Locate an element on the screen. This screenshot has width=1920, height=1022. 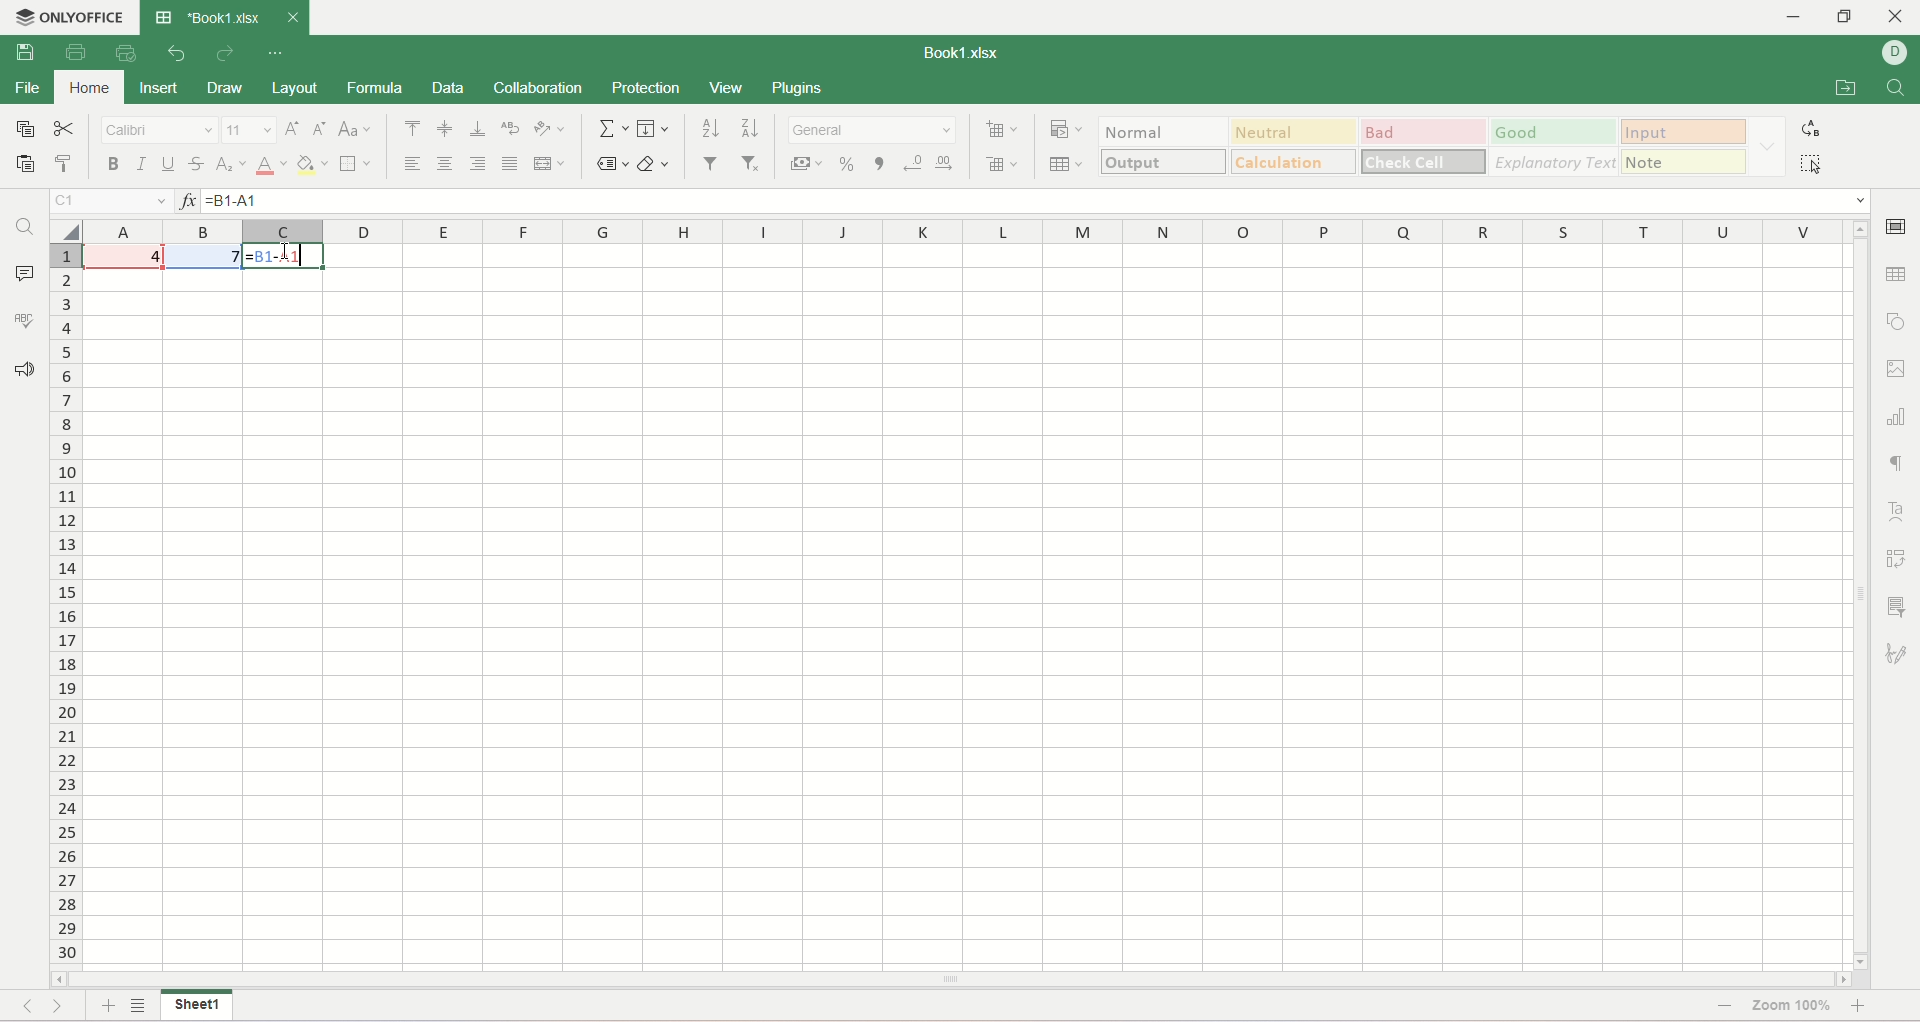
merge and center is located at coordinates (549, 164).